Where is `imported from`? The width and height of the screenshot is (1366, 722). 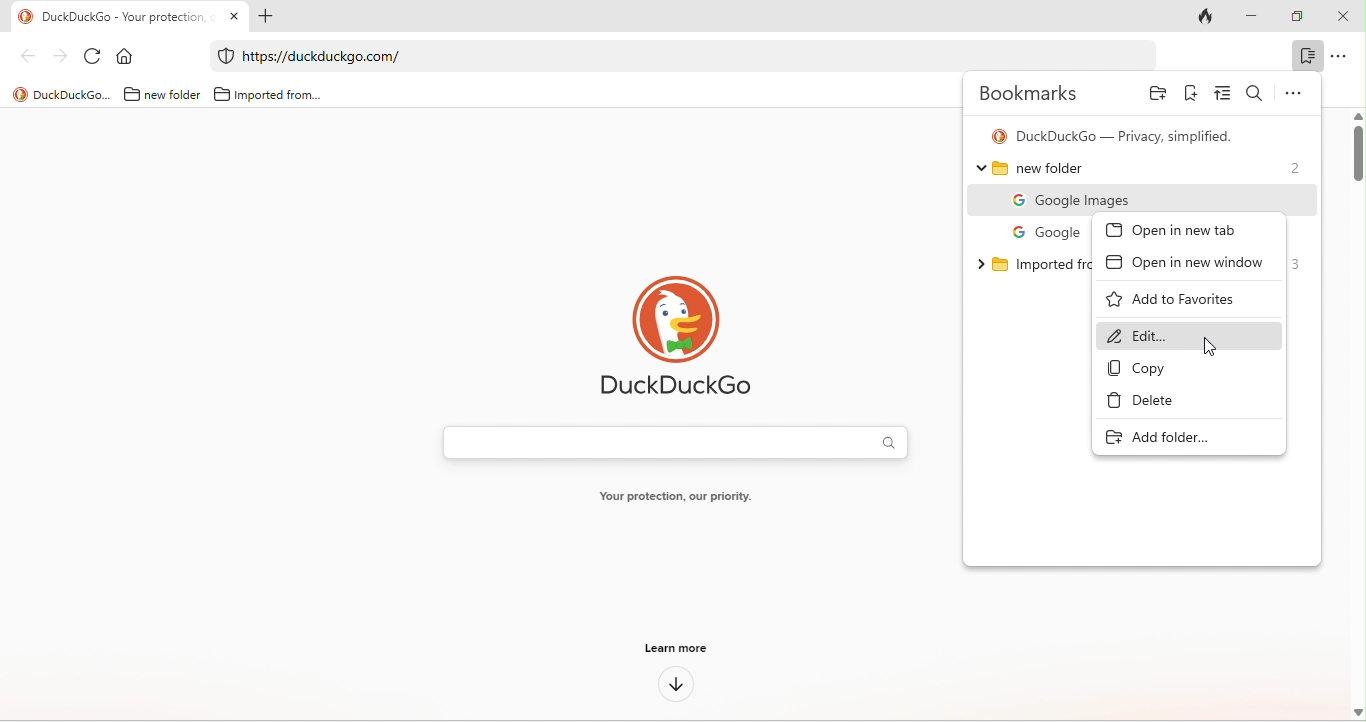
imported from is located at coordinates (267, 91).